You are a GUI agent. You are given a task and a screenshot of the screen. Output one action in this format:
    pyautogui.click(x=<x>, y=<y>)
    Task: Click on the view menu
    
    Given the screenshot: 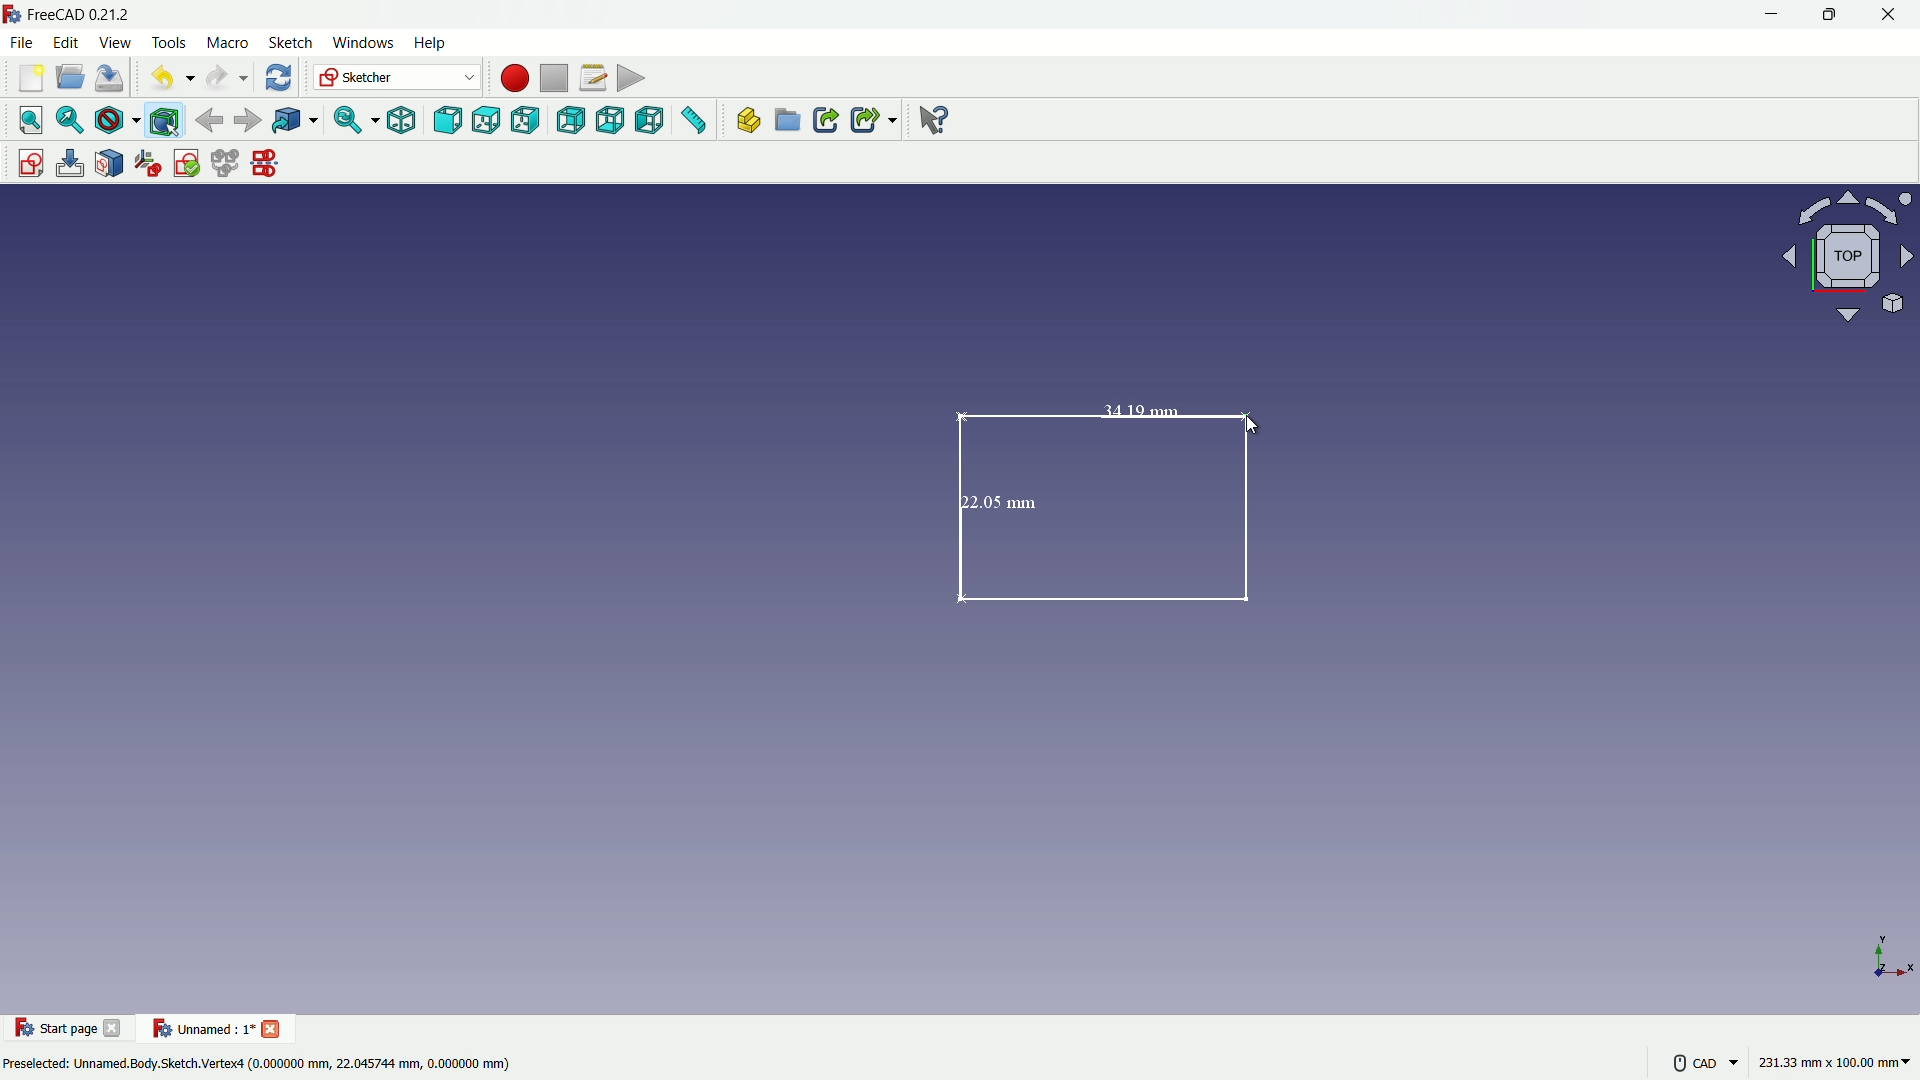 What is the action you would take?
    pyautogui.click(x=113, y=43)
    